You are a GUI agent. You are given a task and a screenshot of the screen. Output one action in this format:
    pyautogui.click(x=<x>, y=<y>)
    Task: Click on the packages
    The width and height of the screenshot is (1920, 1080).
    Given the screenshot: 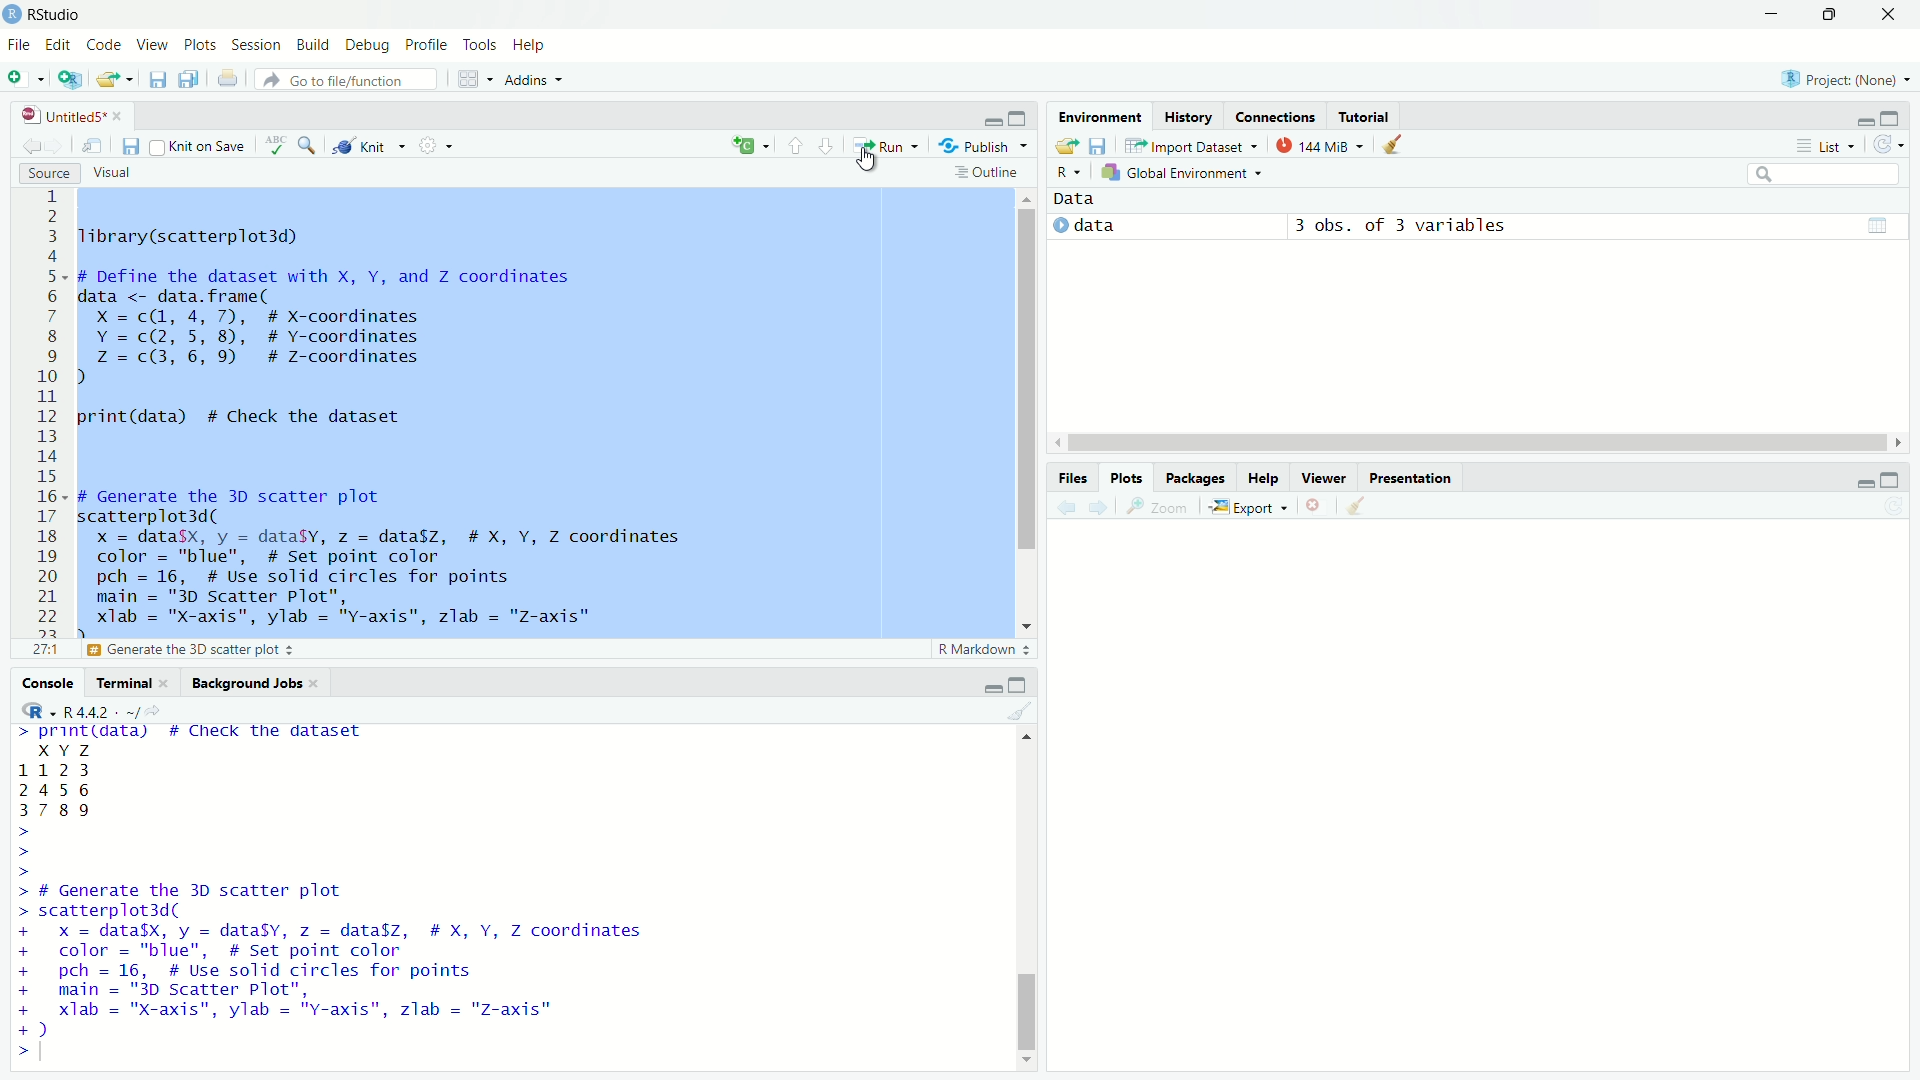 What is the action you would take?
    pyautogui.click(x=1194, y=477)
    